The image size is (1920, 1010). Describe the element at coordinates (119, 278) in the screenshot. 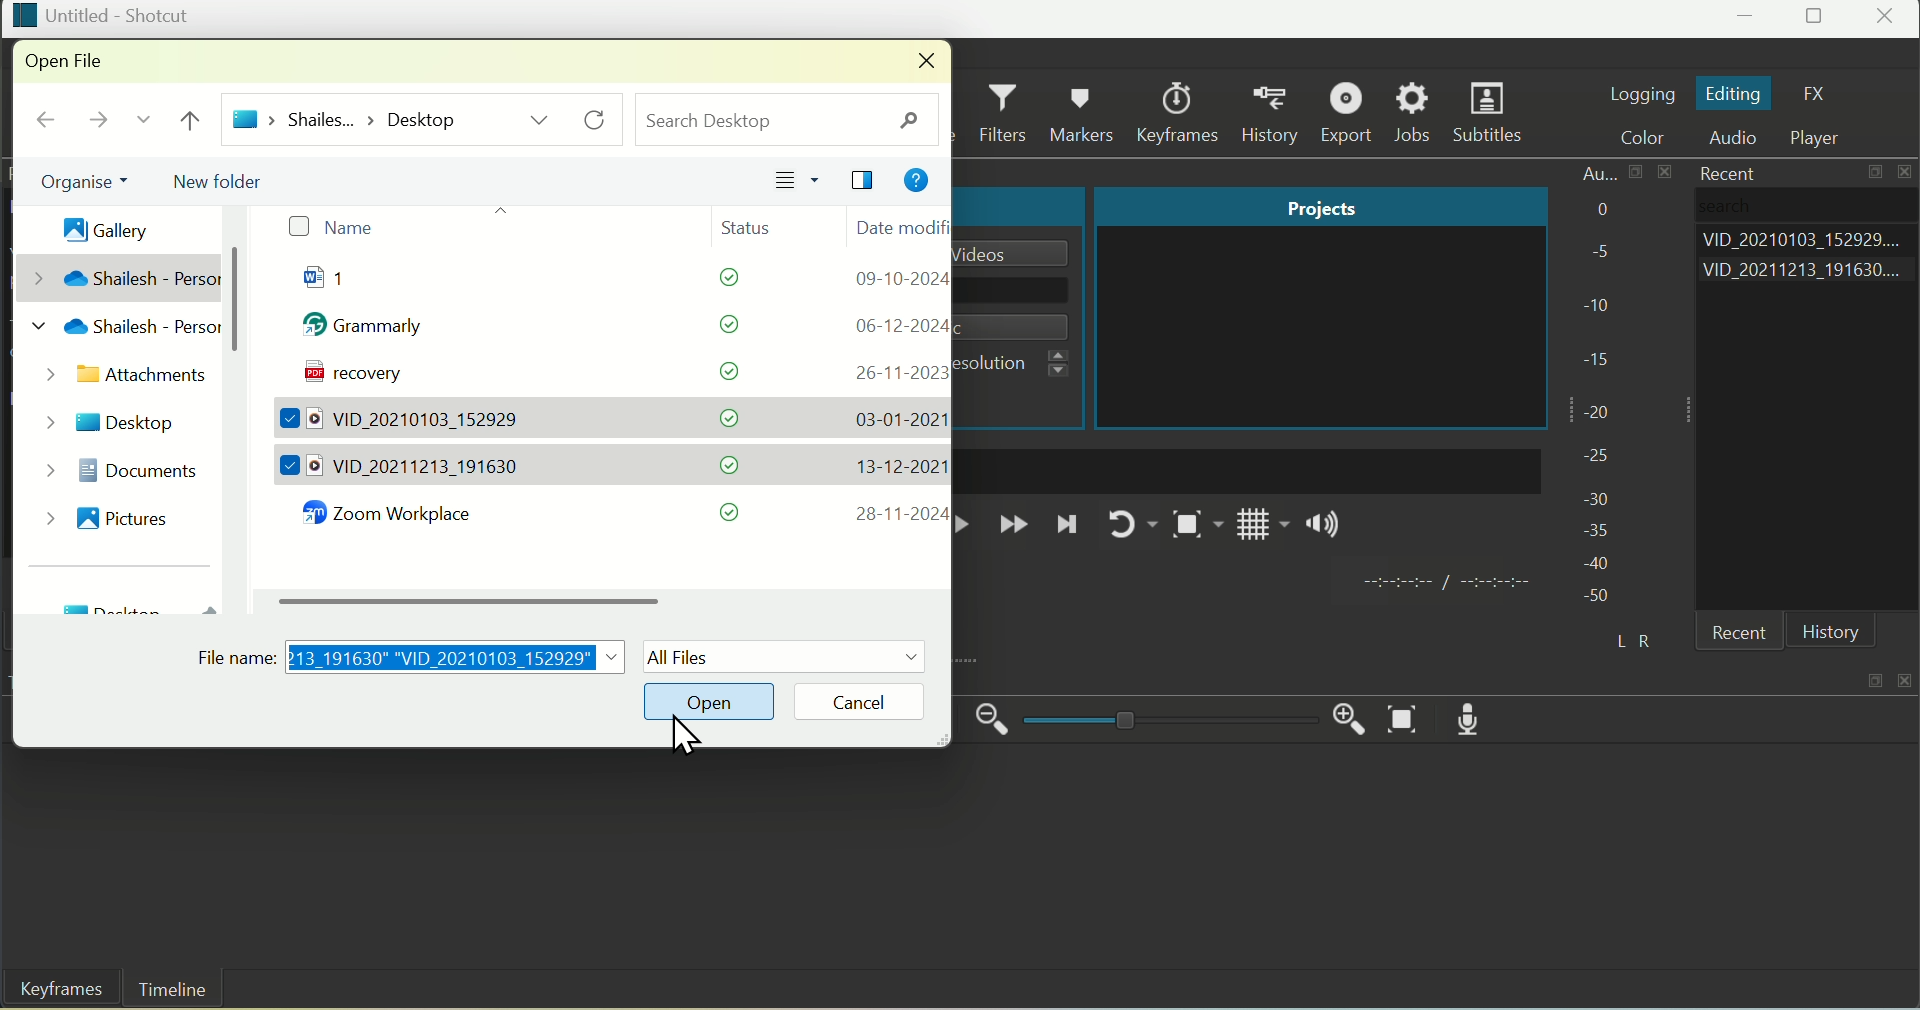

I see `Shailesh-Personal` at that location.